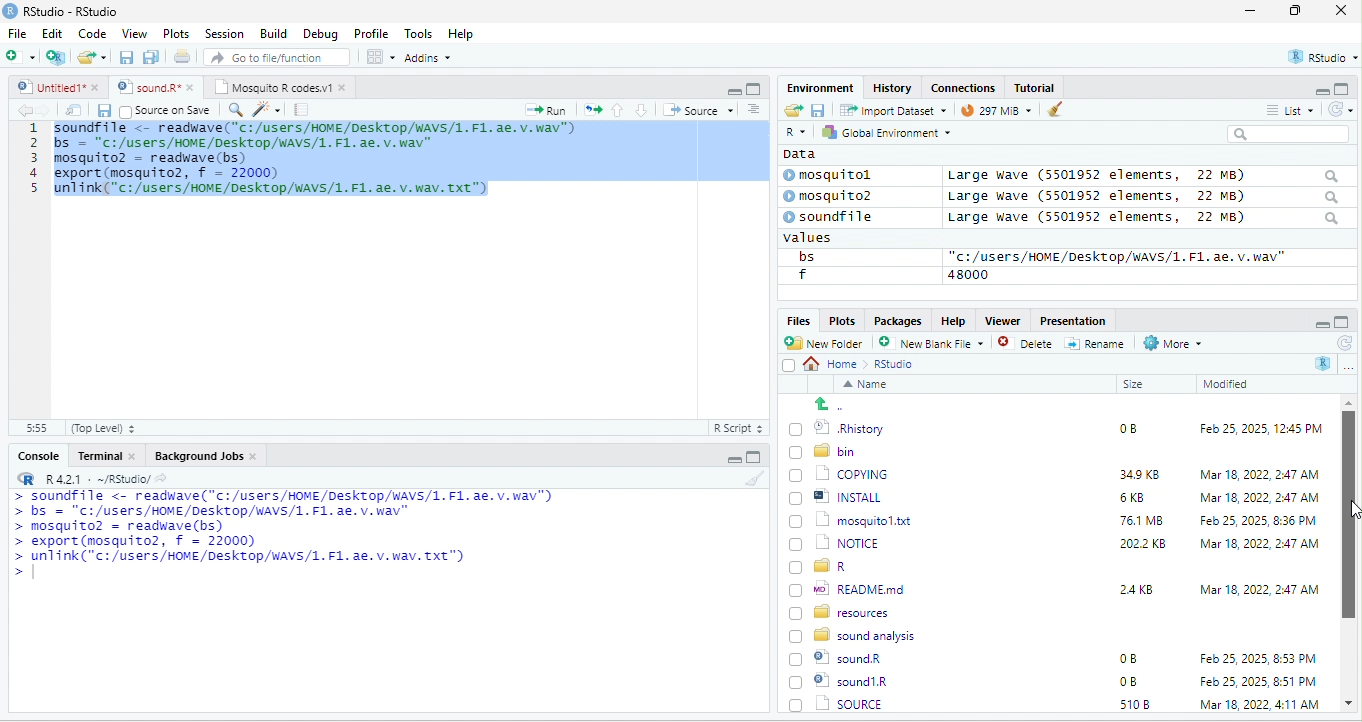  Describe the element at coordinates (556, 123) in the screenshot. I see `cursor` at that location.